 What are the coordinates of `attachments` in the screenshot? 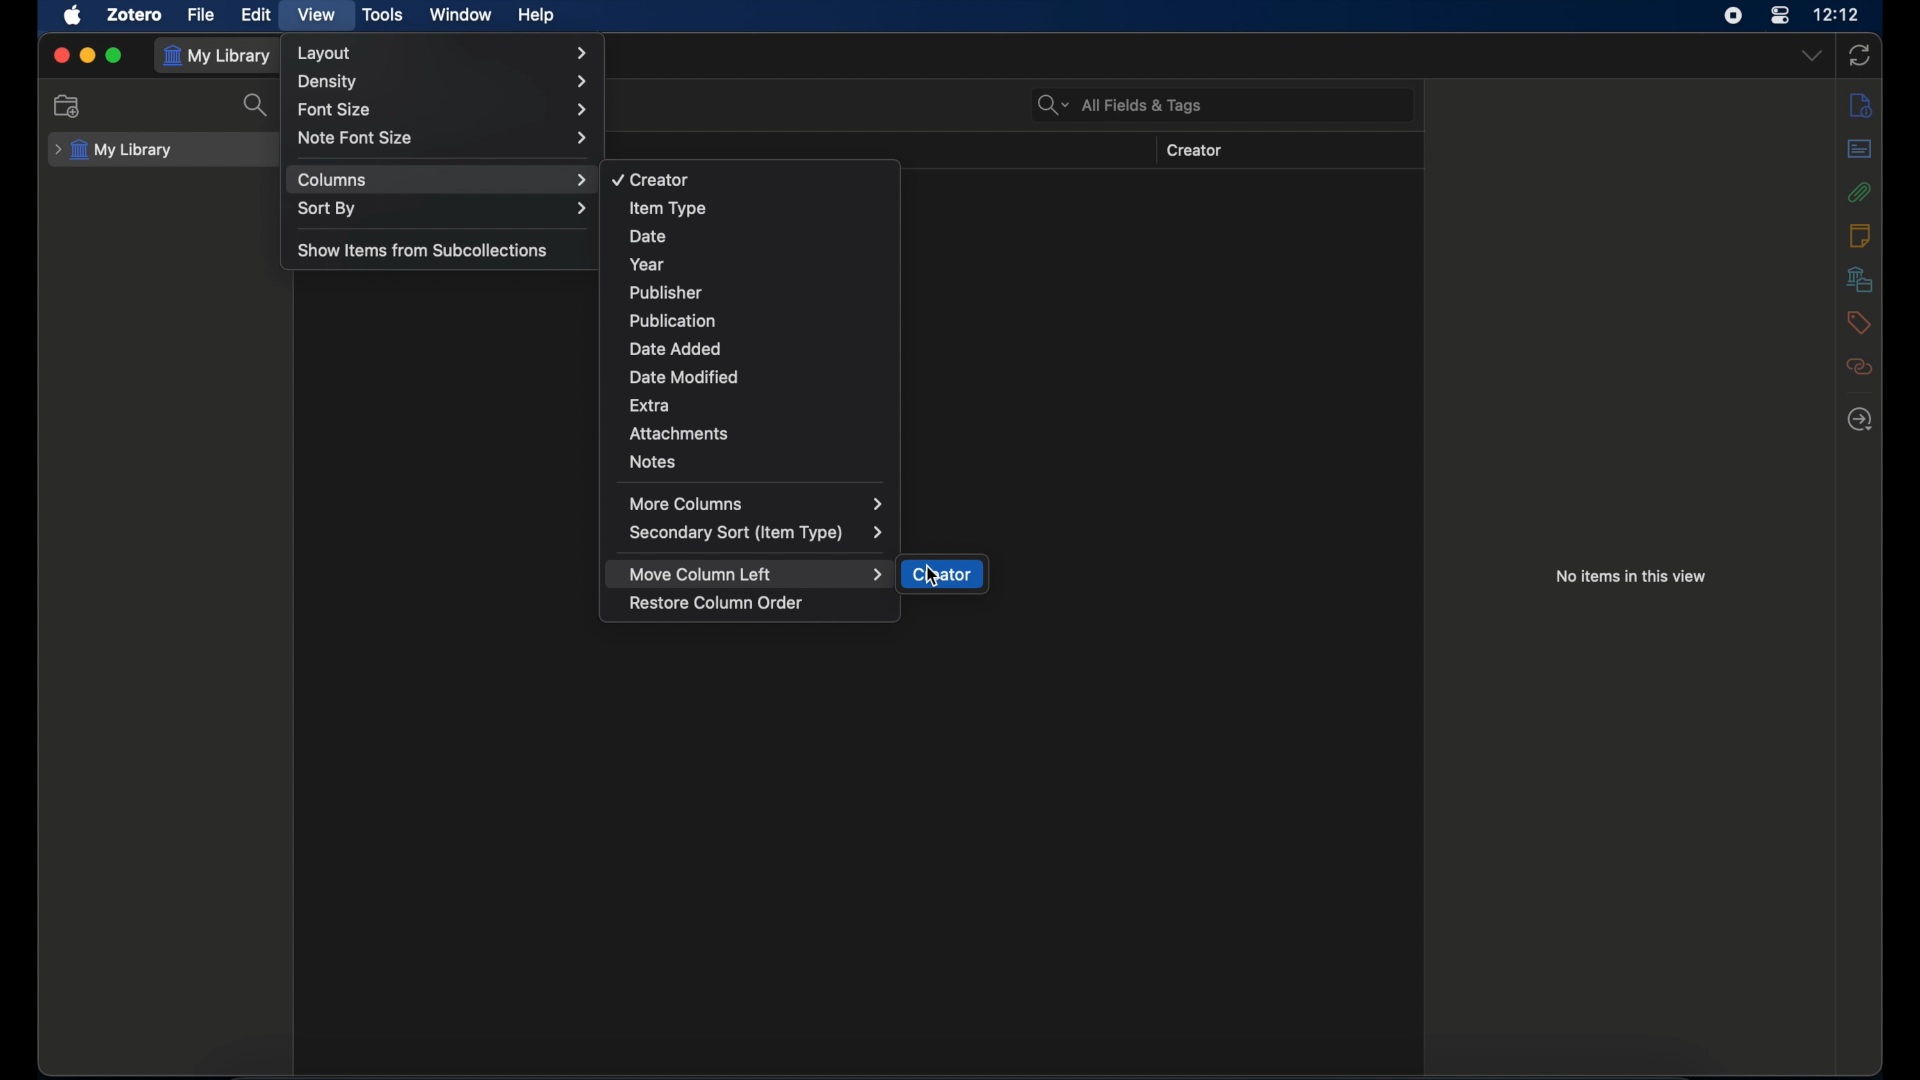 It's located at (1860, 192).